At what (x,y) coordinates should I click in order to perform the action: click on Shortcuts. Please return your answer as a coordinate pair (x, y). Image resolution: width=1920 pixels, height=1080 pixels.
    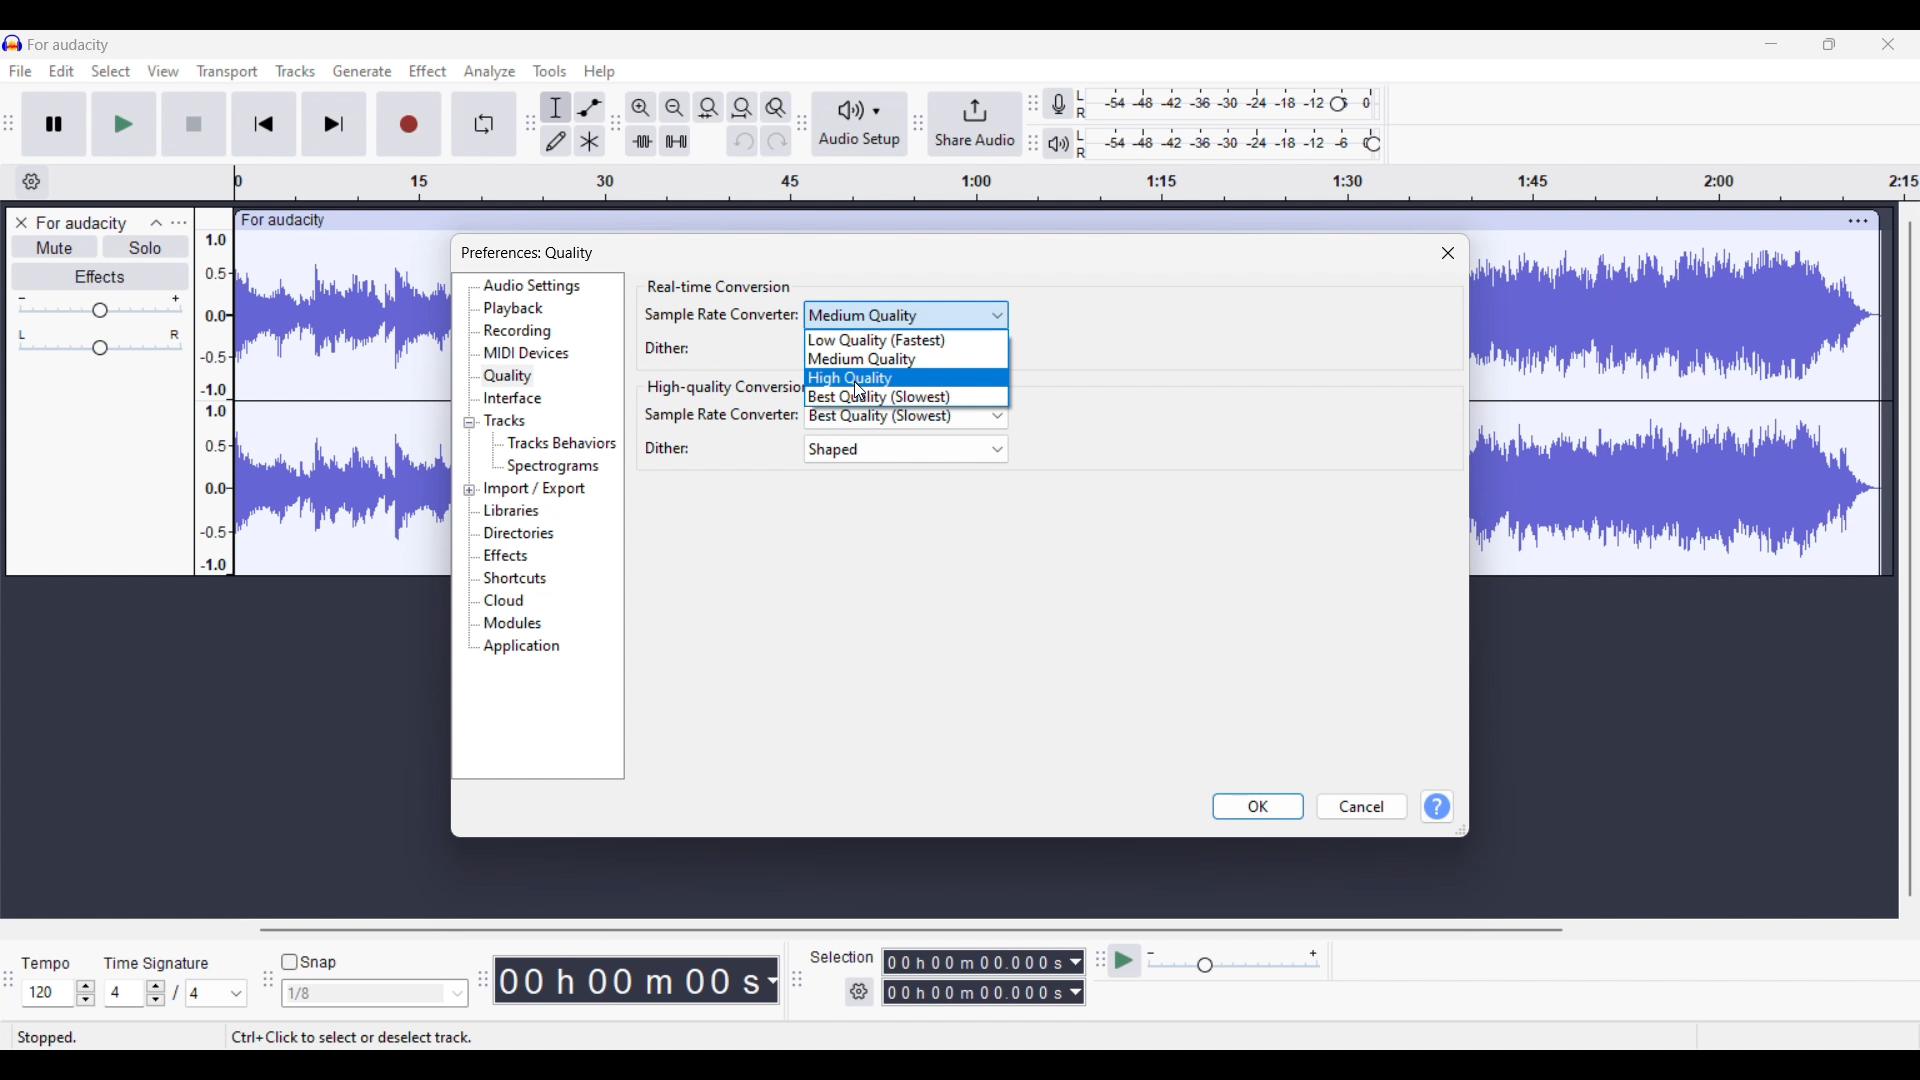
    Looking at the image, I should click on (515, 578).